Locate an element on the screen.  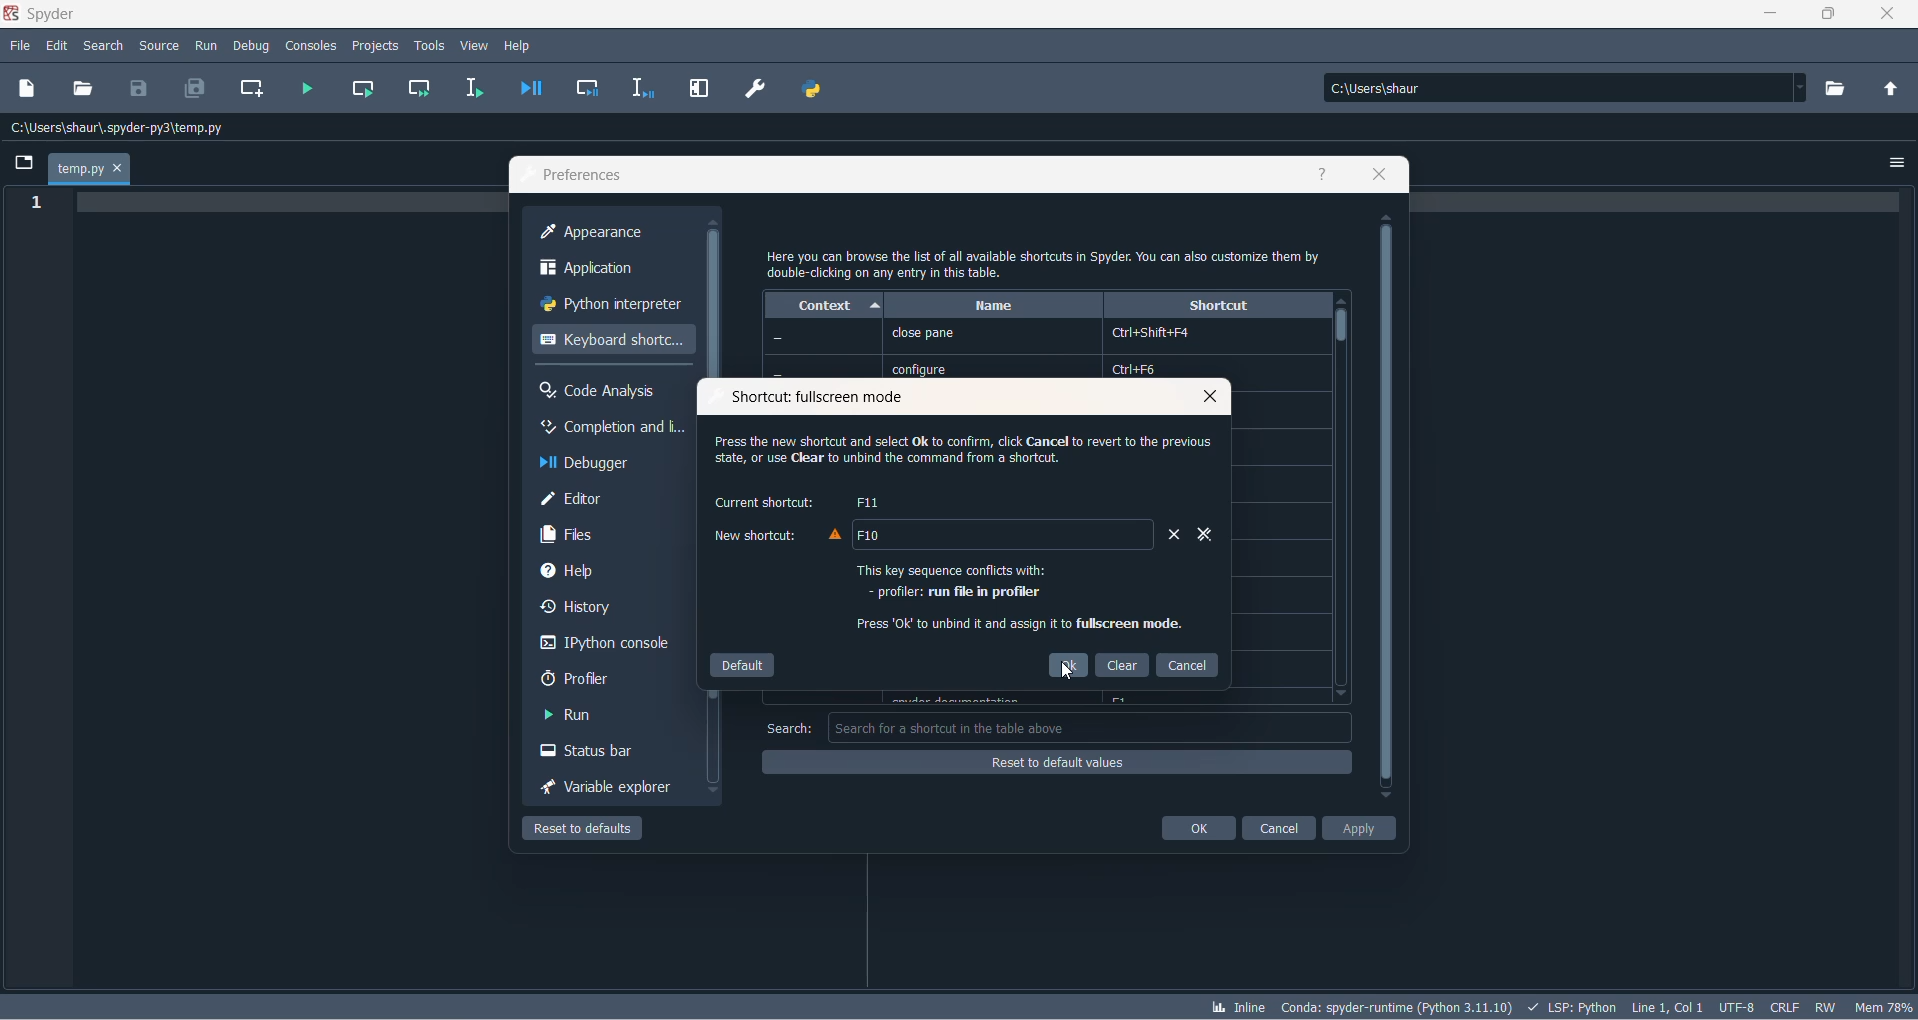
ok is located at coordinates (1069, 666).